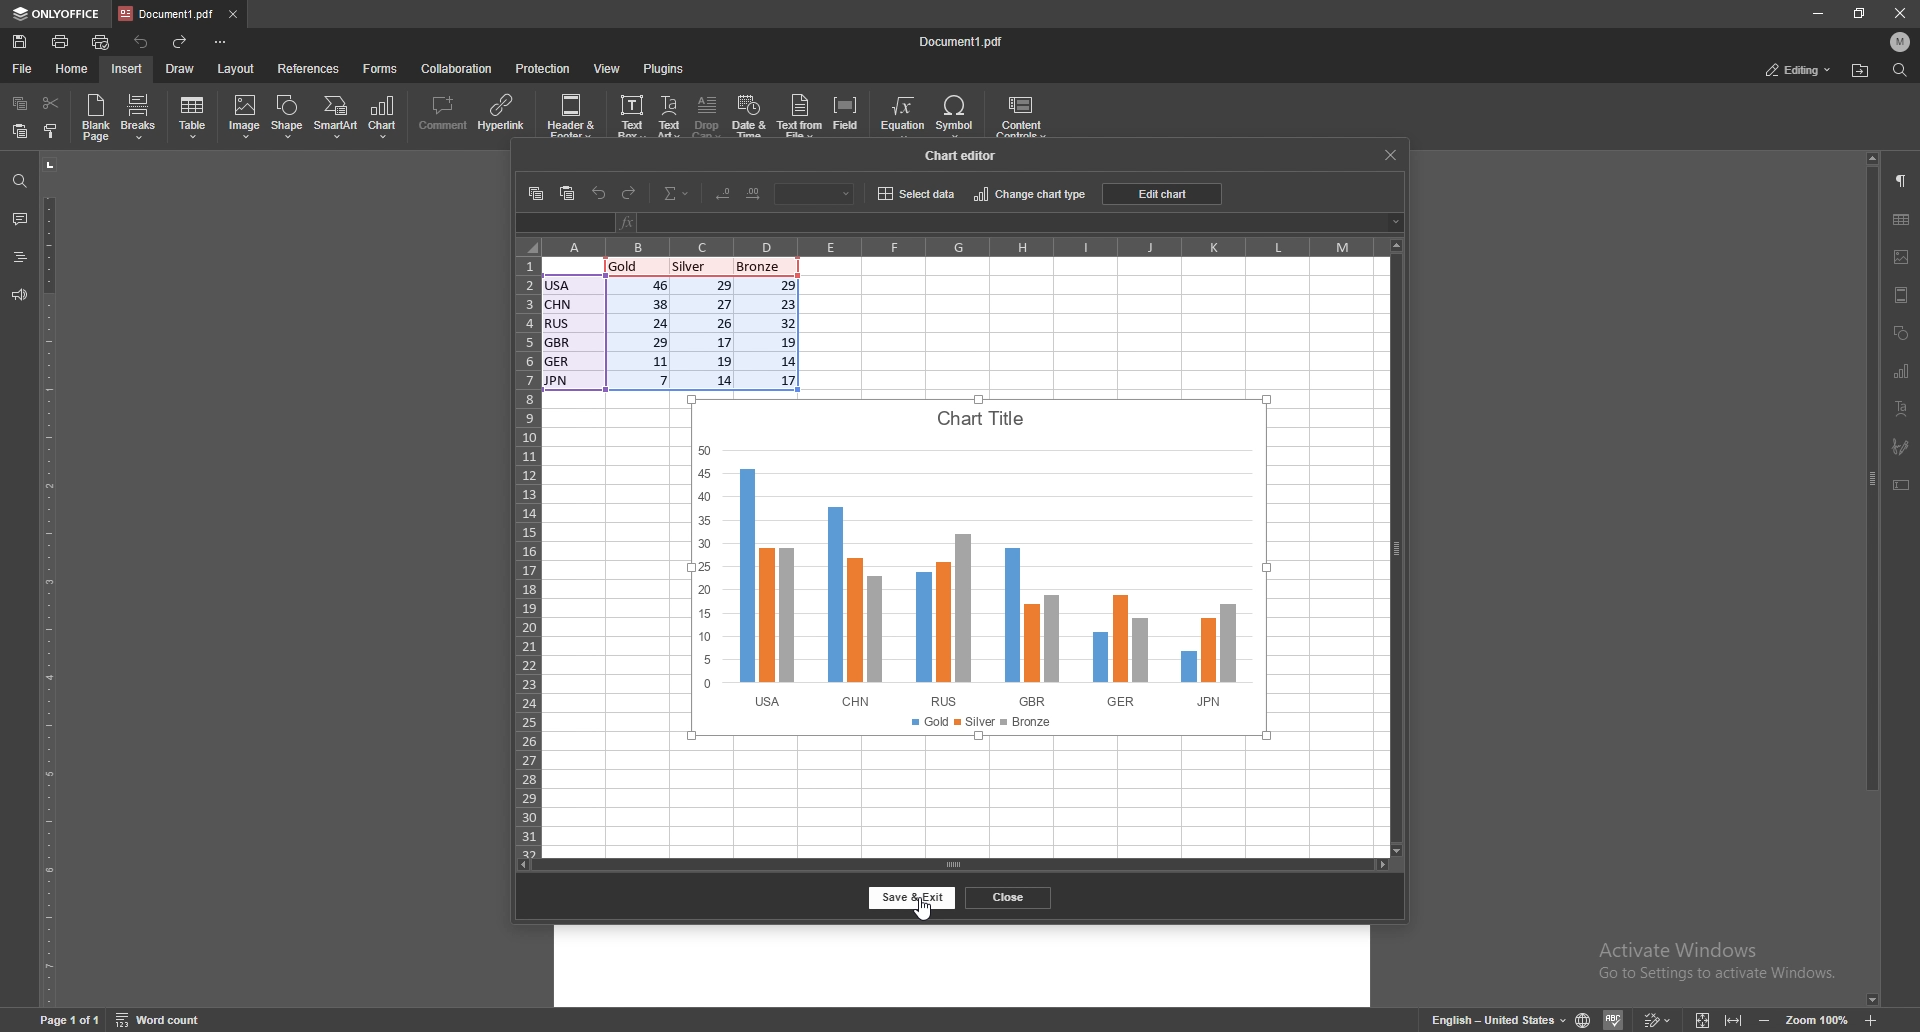  I want to click on symbol, so click(957, 118).